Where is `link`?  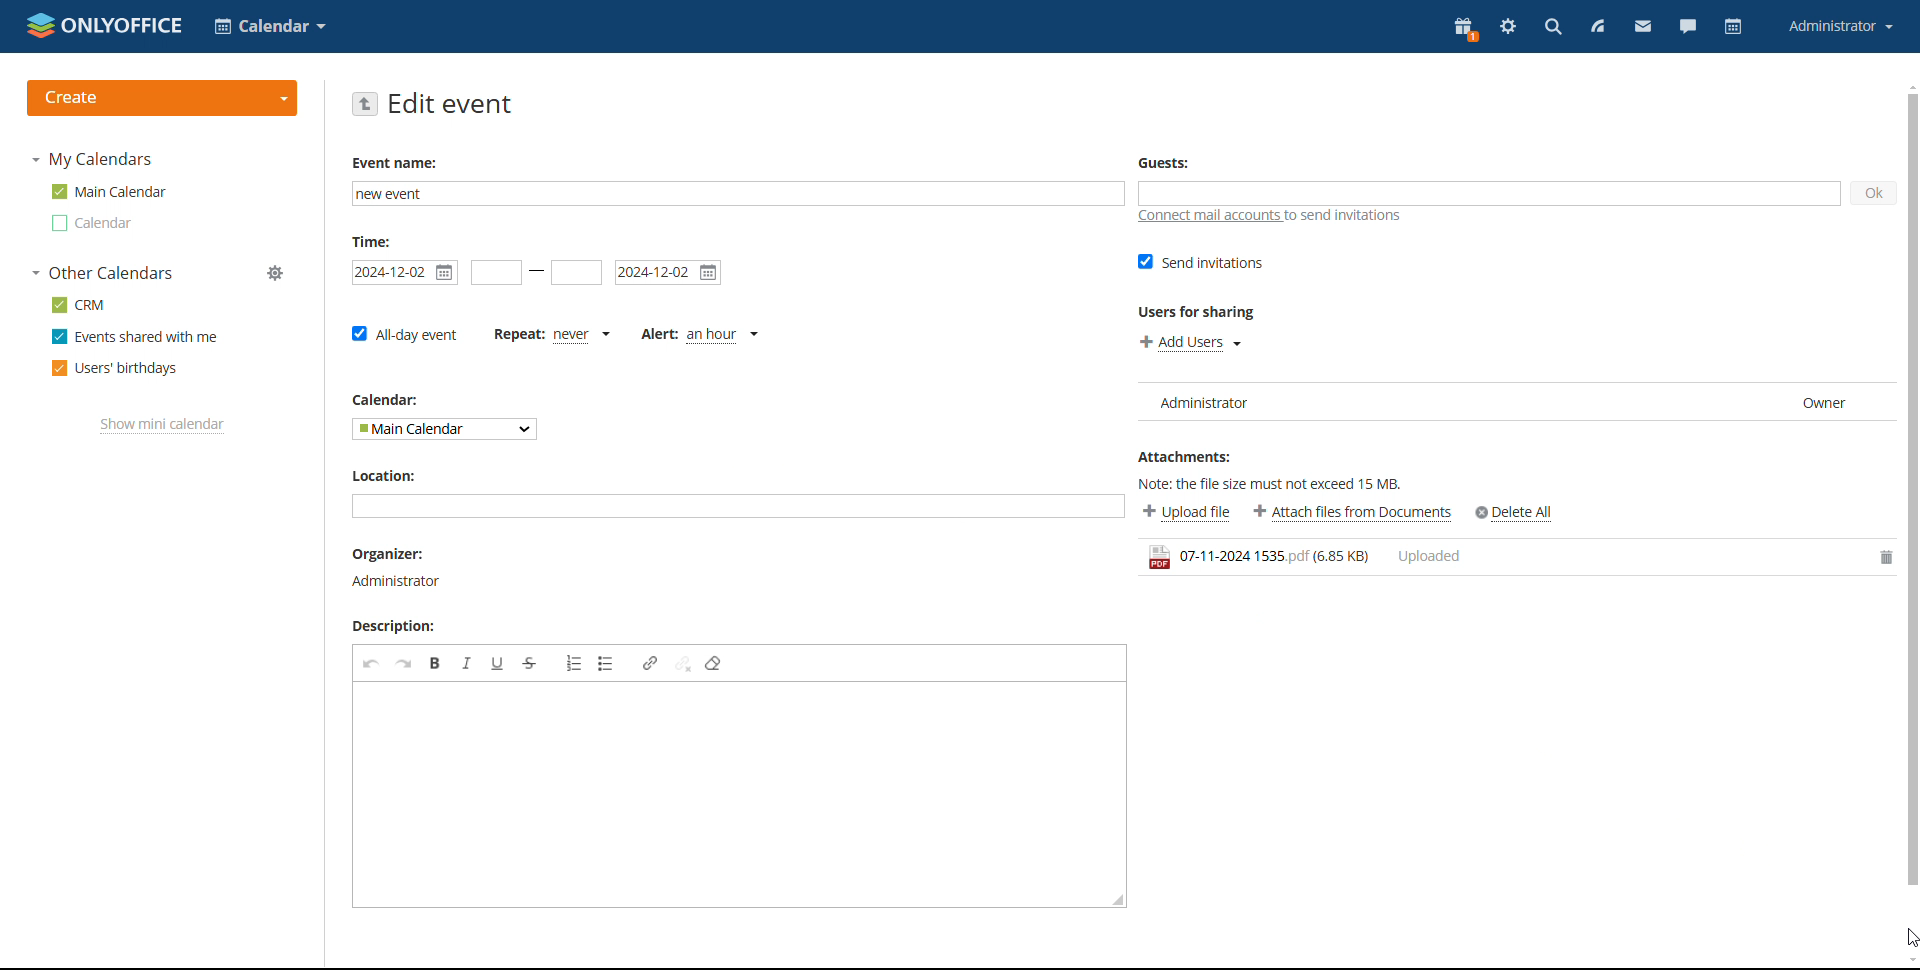
link is located at coordinates (650, 662).